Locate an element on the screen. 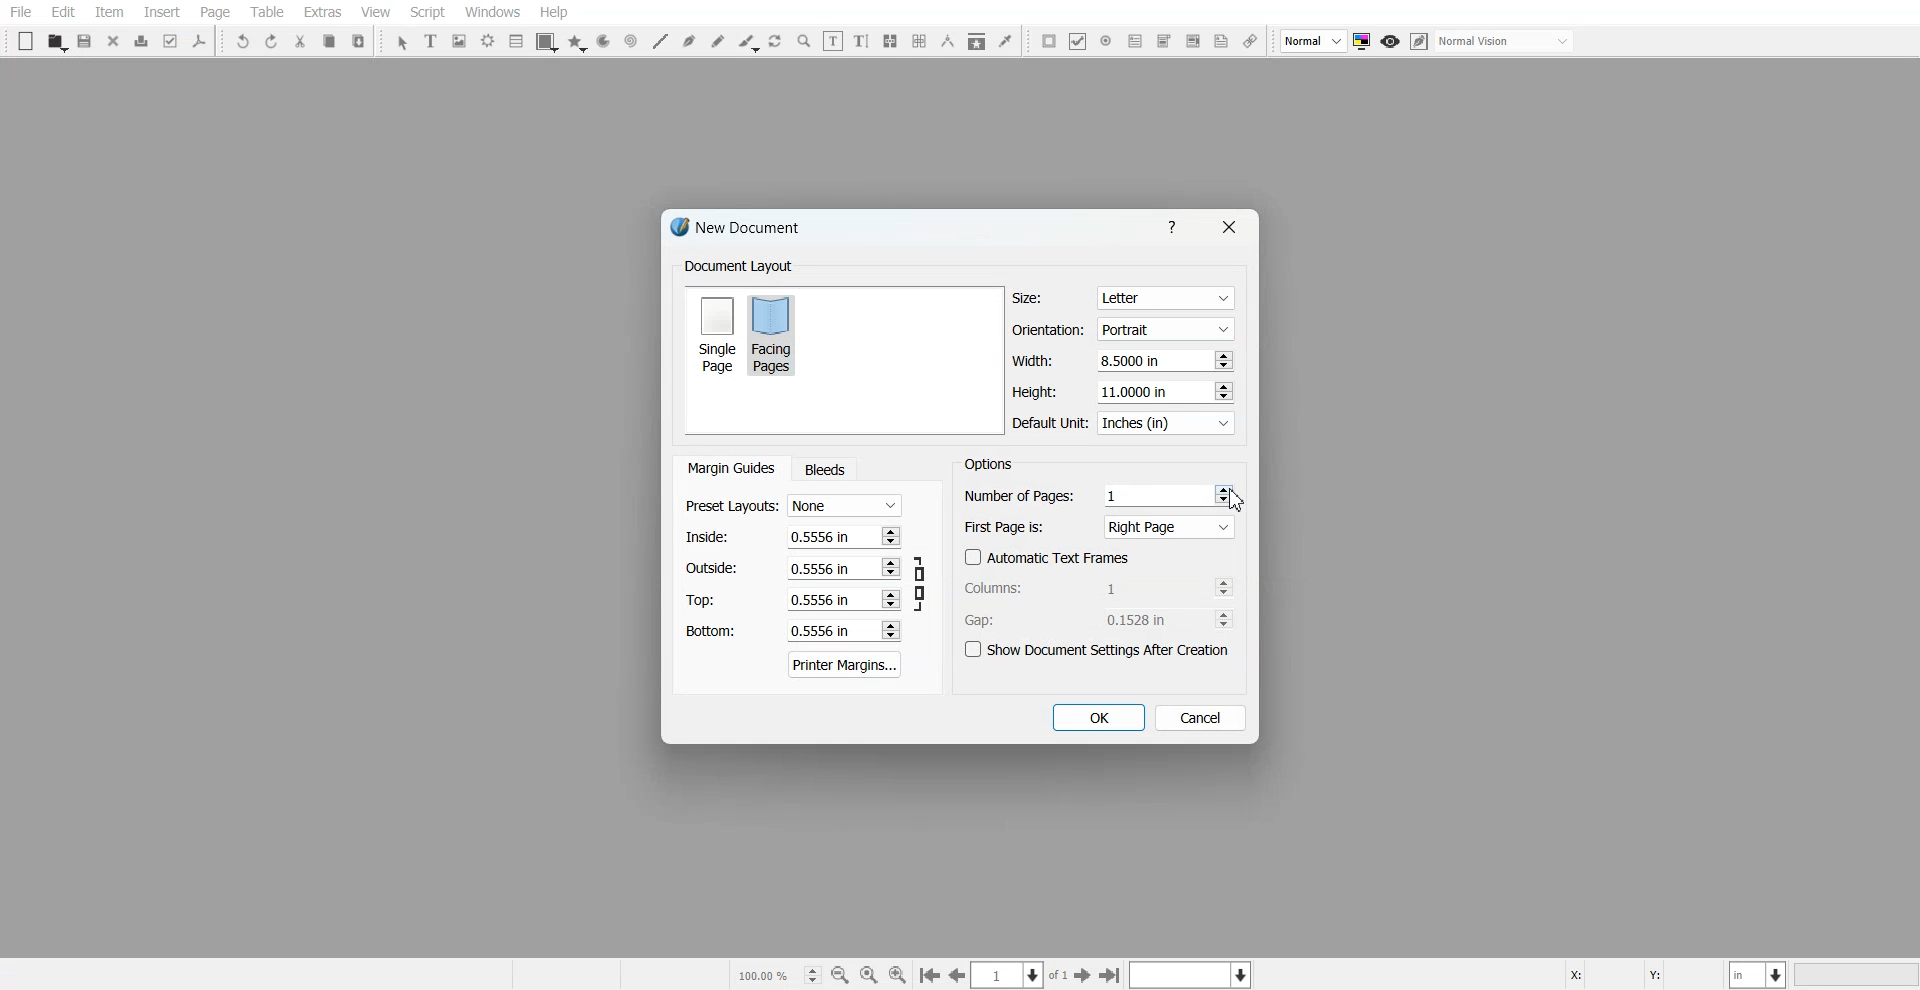  Increase and decrease No.  is located at coordinates (1221, 391).